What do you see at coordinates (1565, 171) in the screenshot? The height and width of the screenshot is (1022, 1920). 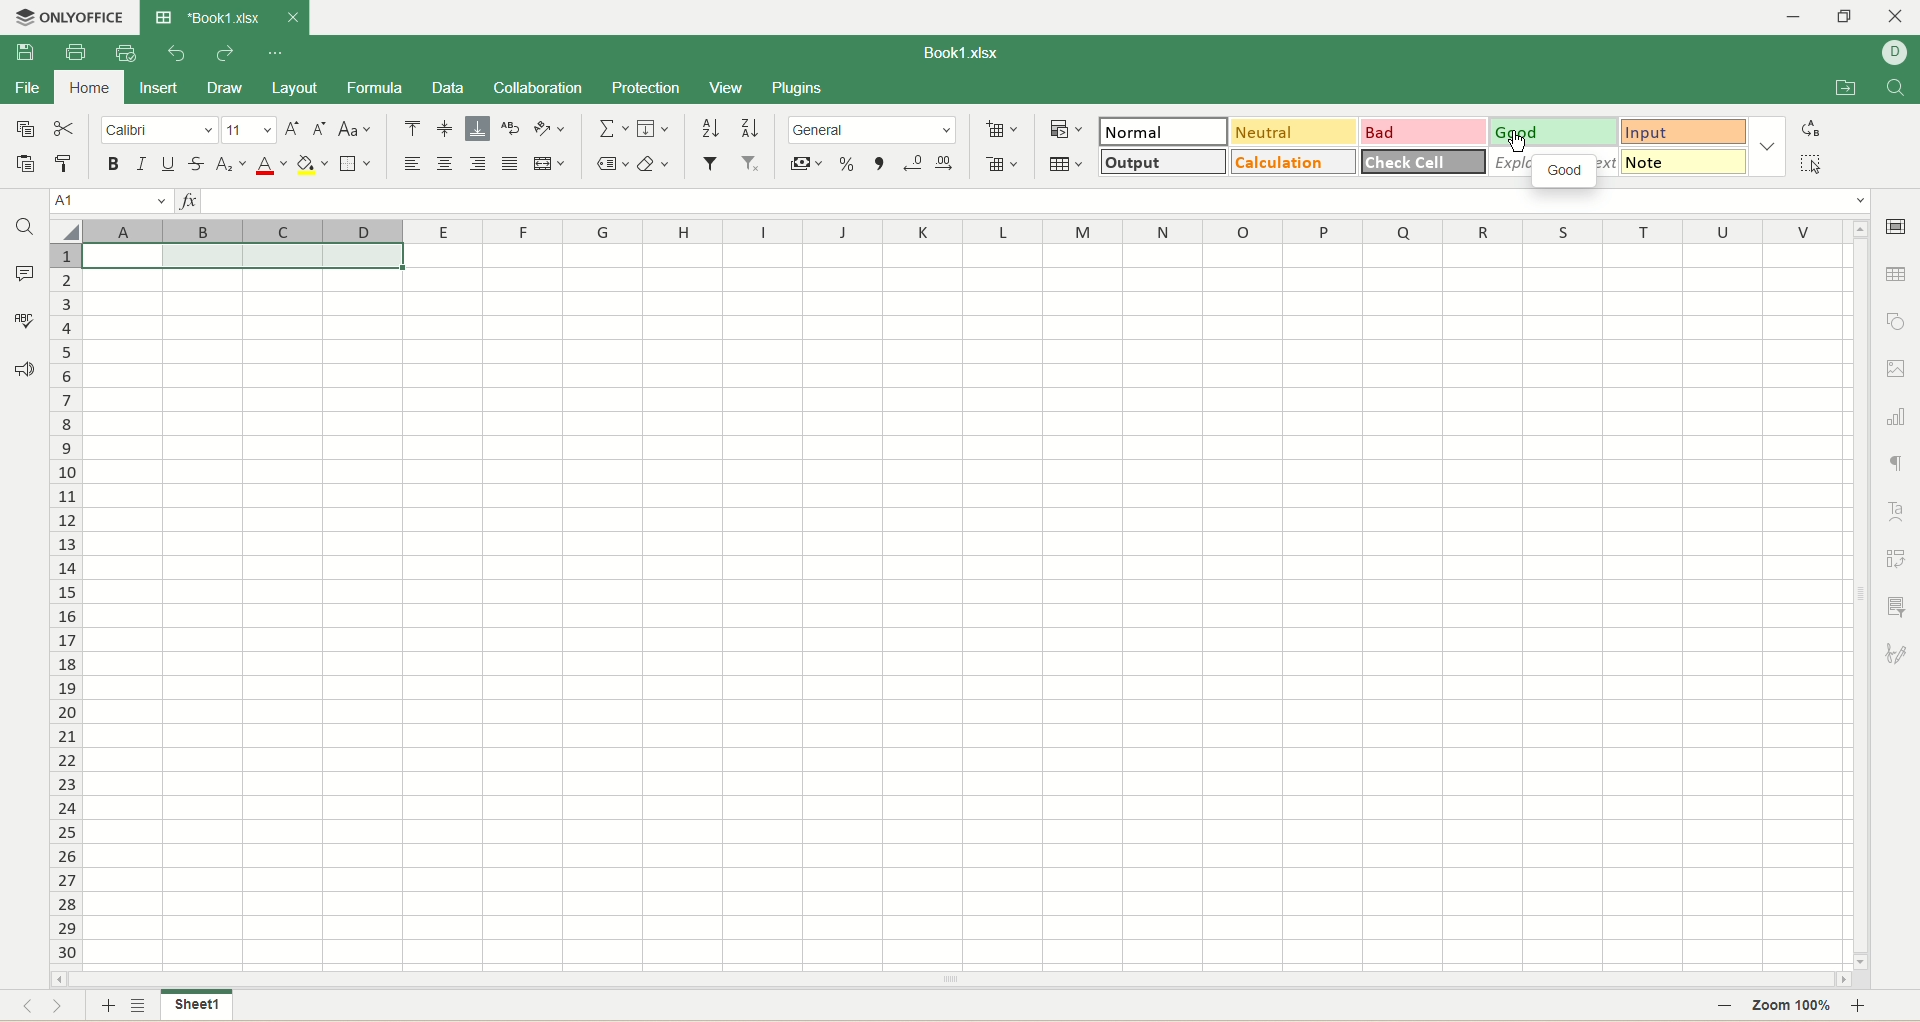 I see `good` at bounding box center [1565, 171].